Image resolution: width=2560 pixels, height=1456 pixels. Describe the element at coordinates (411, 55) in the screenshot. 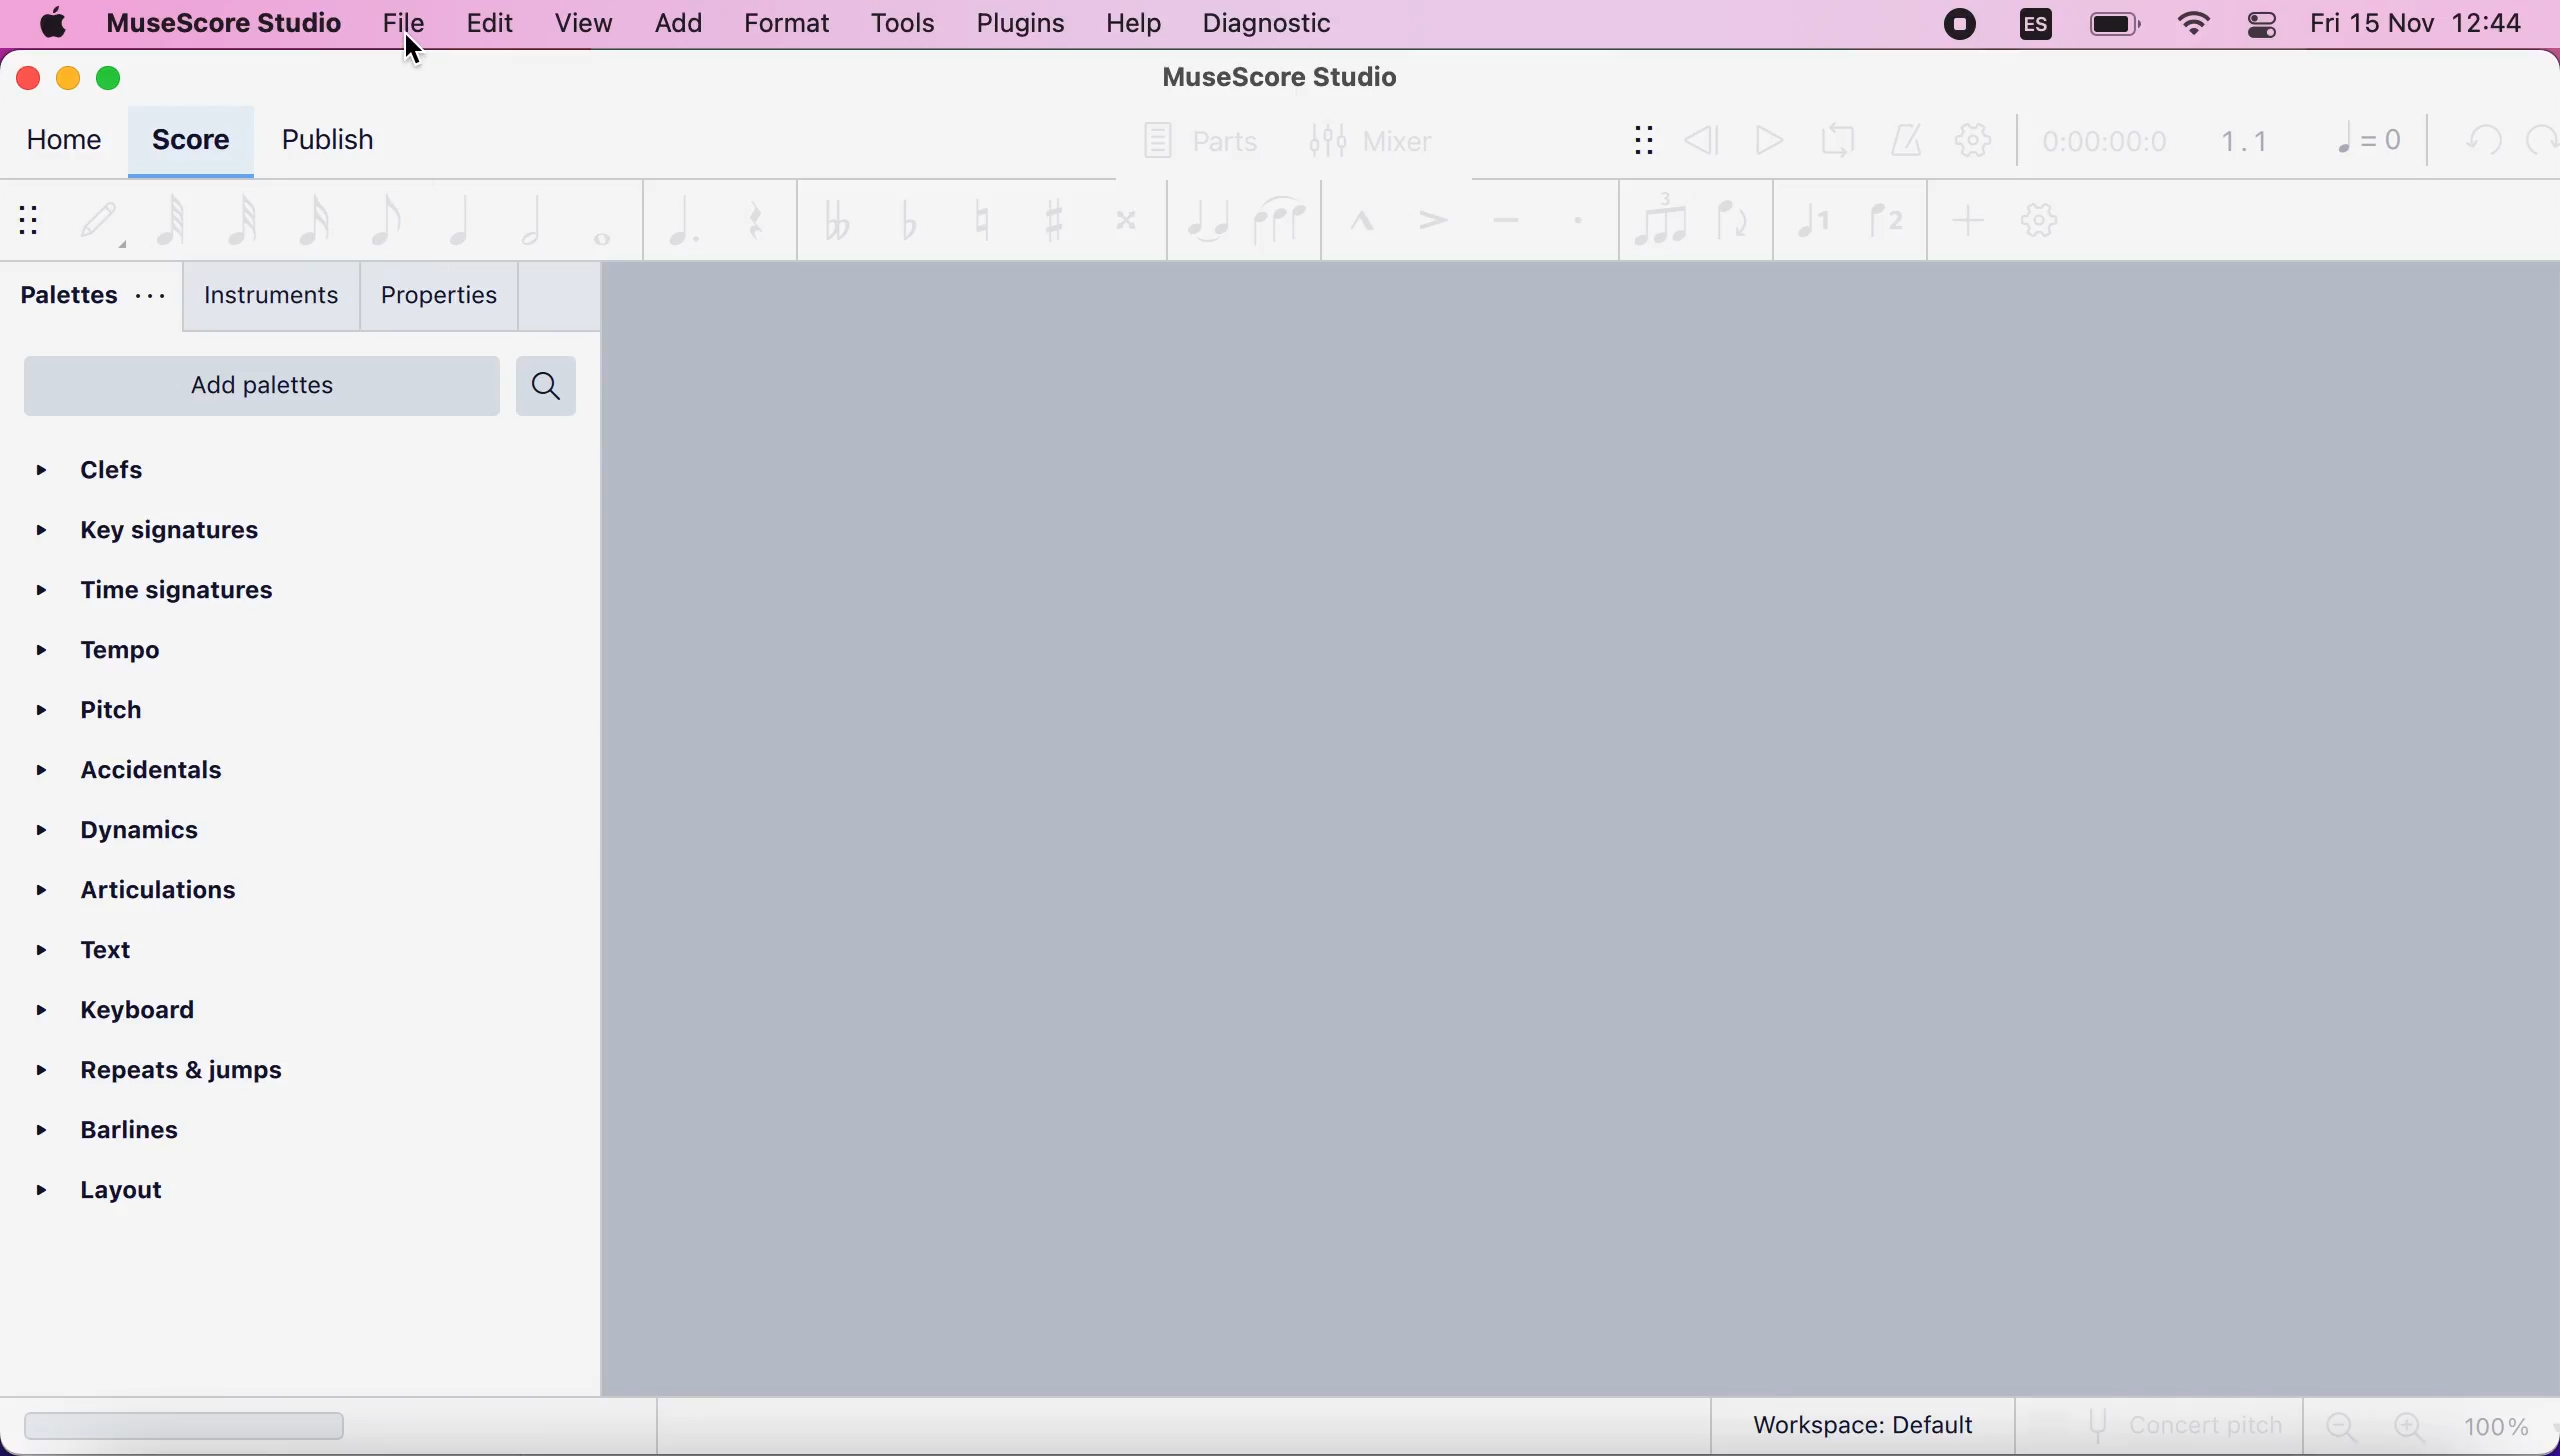

I see `Cursor` at that location.